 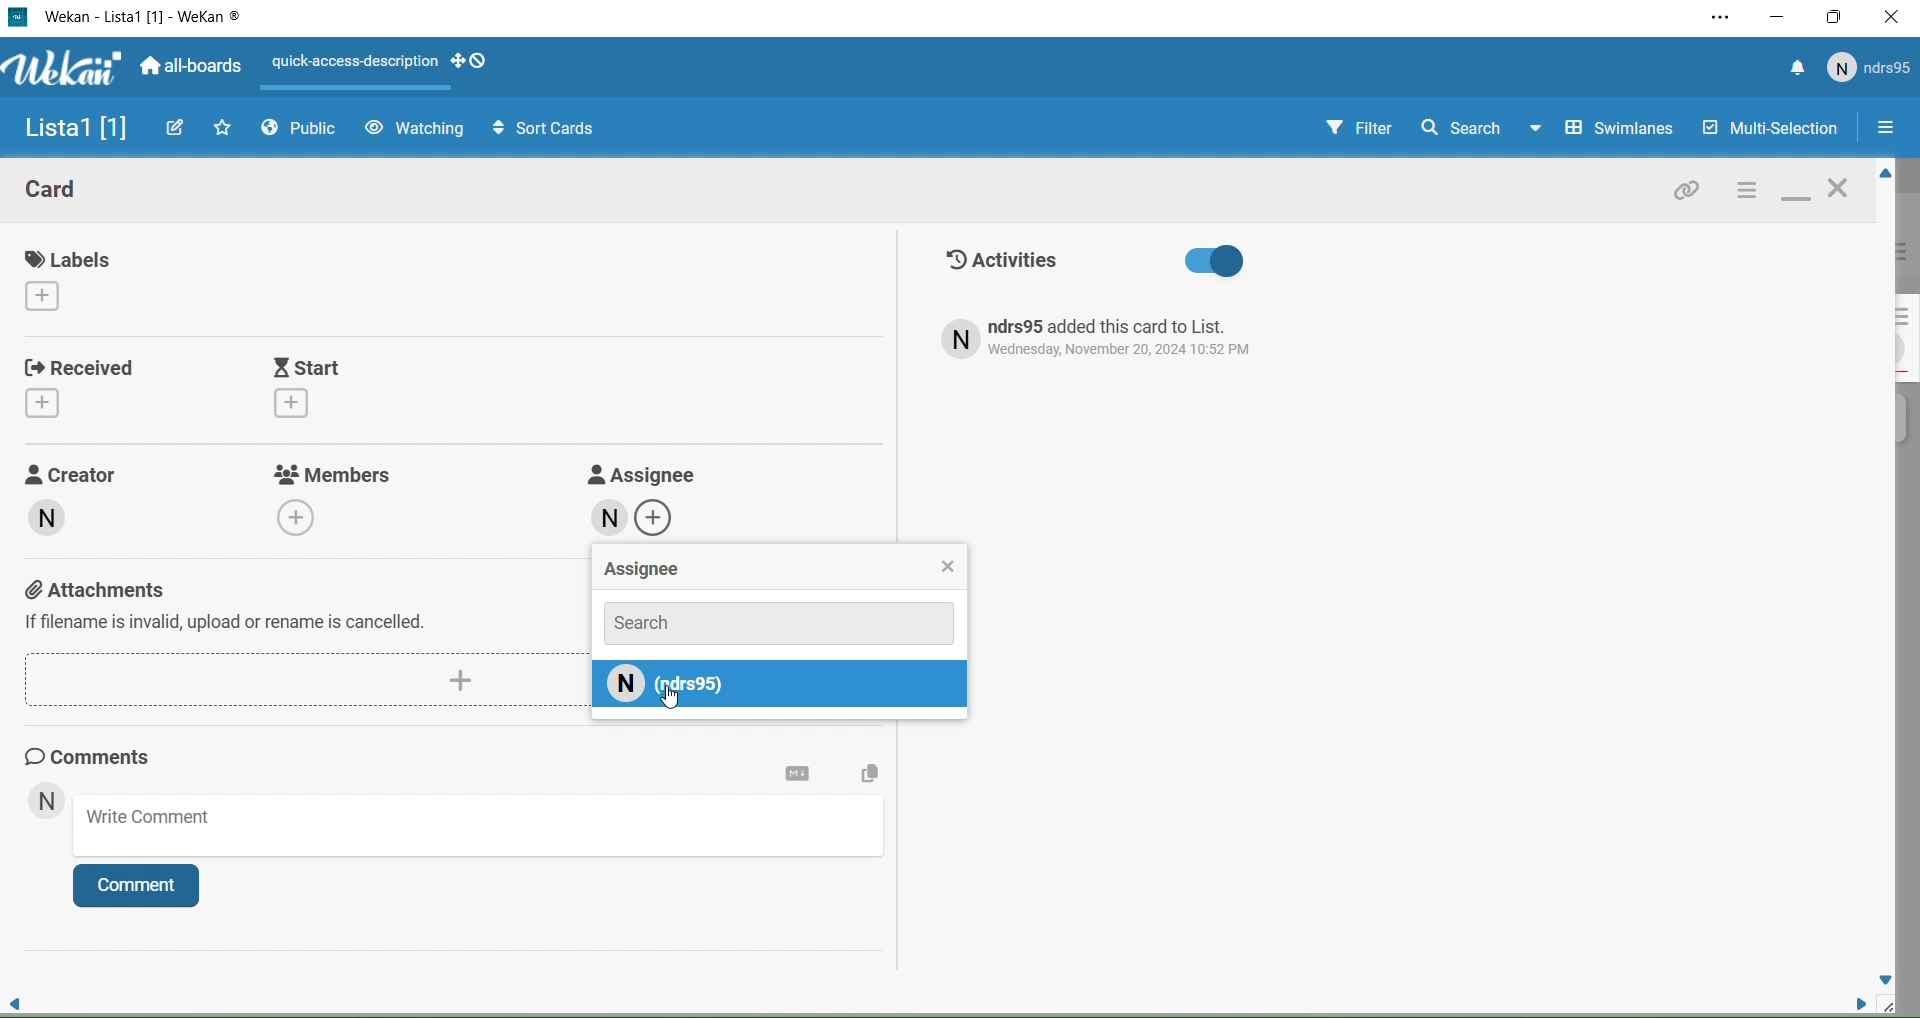 I want to click on Options, so click(x=1885, y=130).